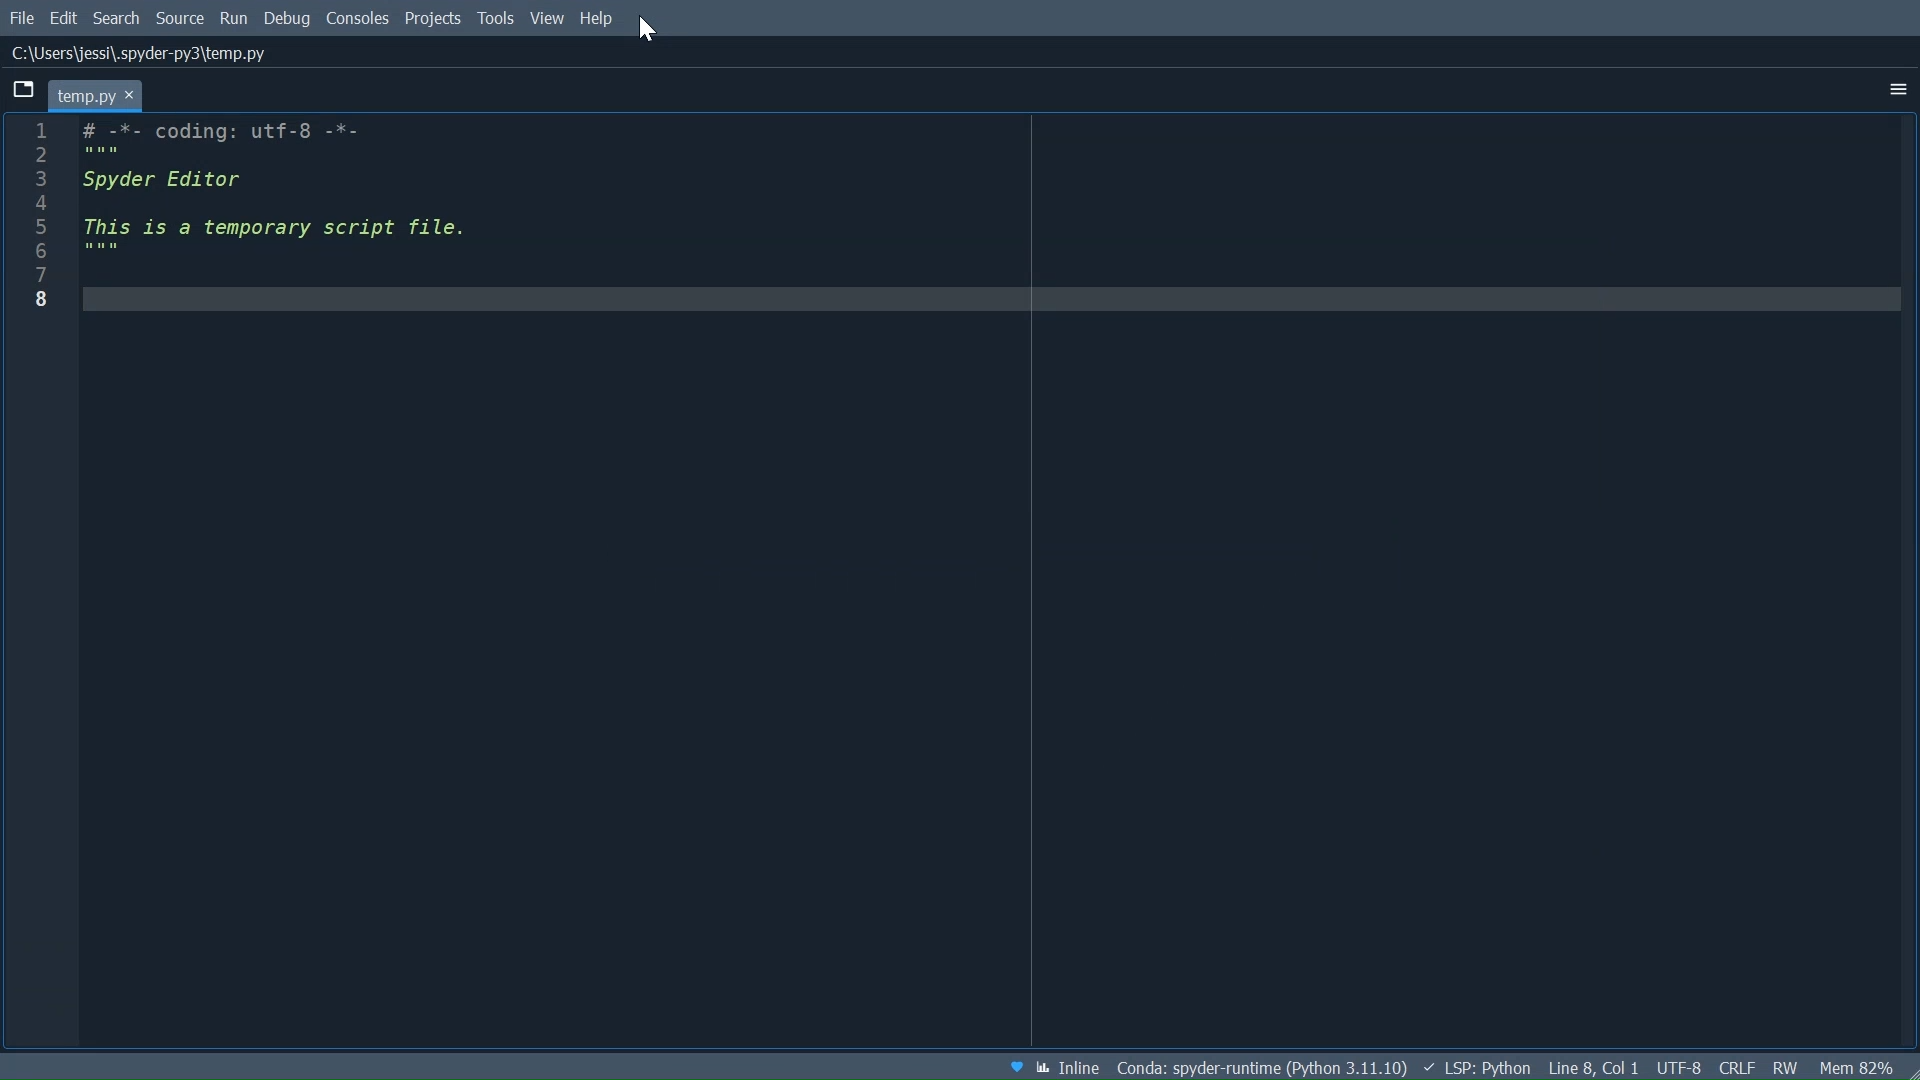  I want to click on Projects, so click(433, 18).